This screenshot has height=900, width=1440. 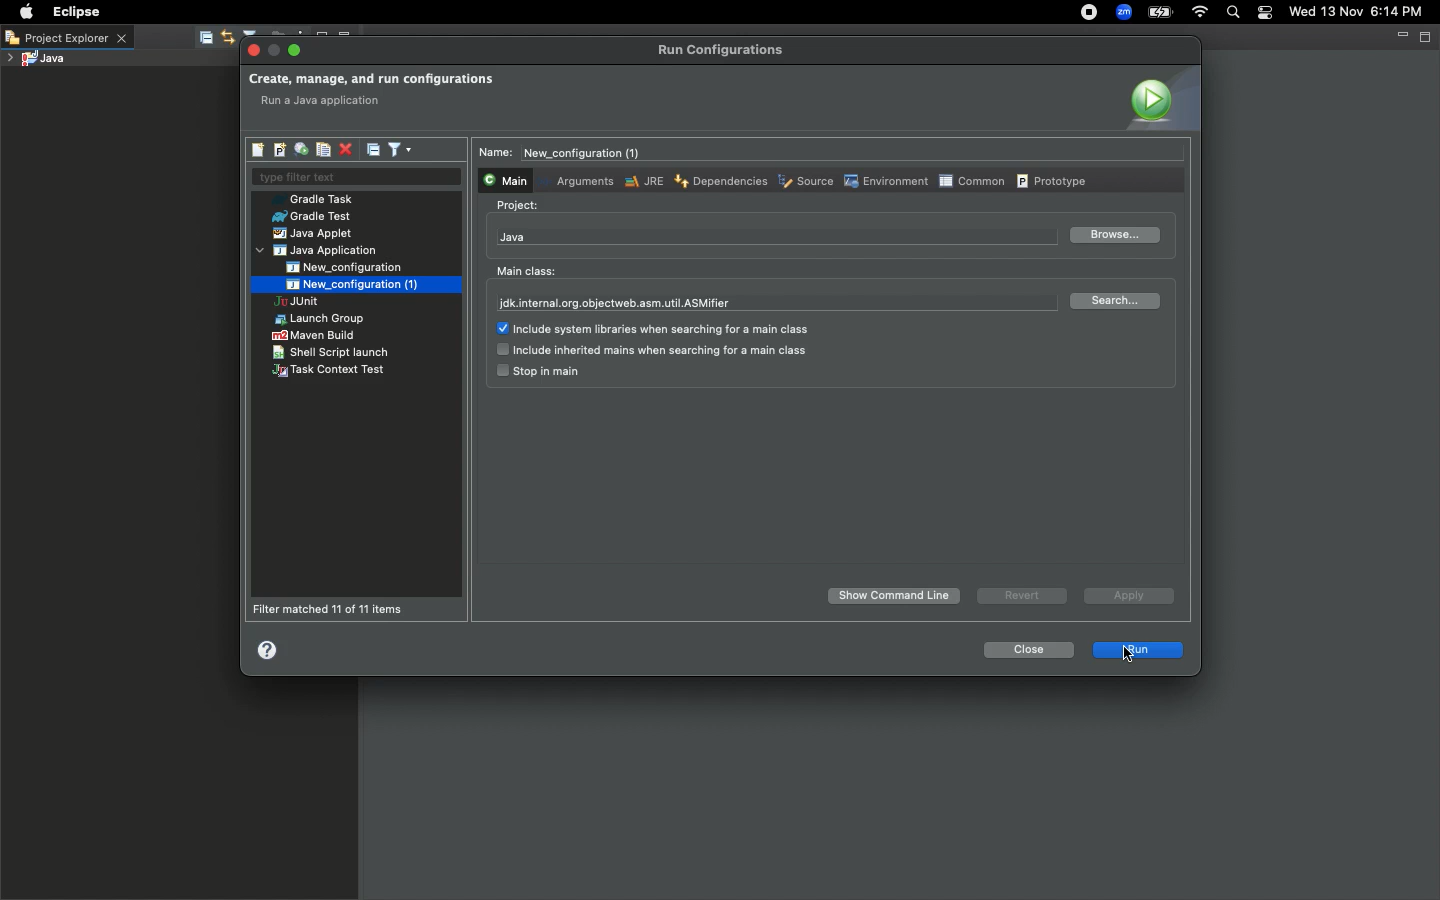 I want to click on Run configurations, so click(x=724, y=50).